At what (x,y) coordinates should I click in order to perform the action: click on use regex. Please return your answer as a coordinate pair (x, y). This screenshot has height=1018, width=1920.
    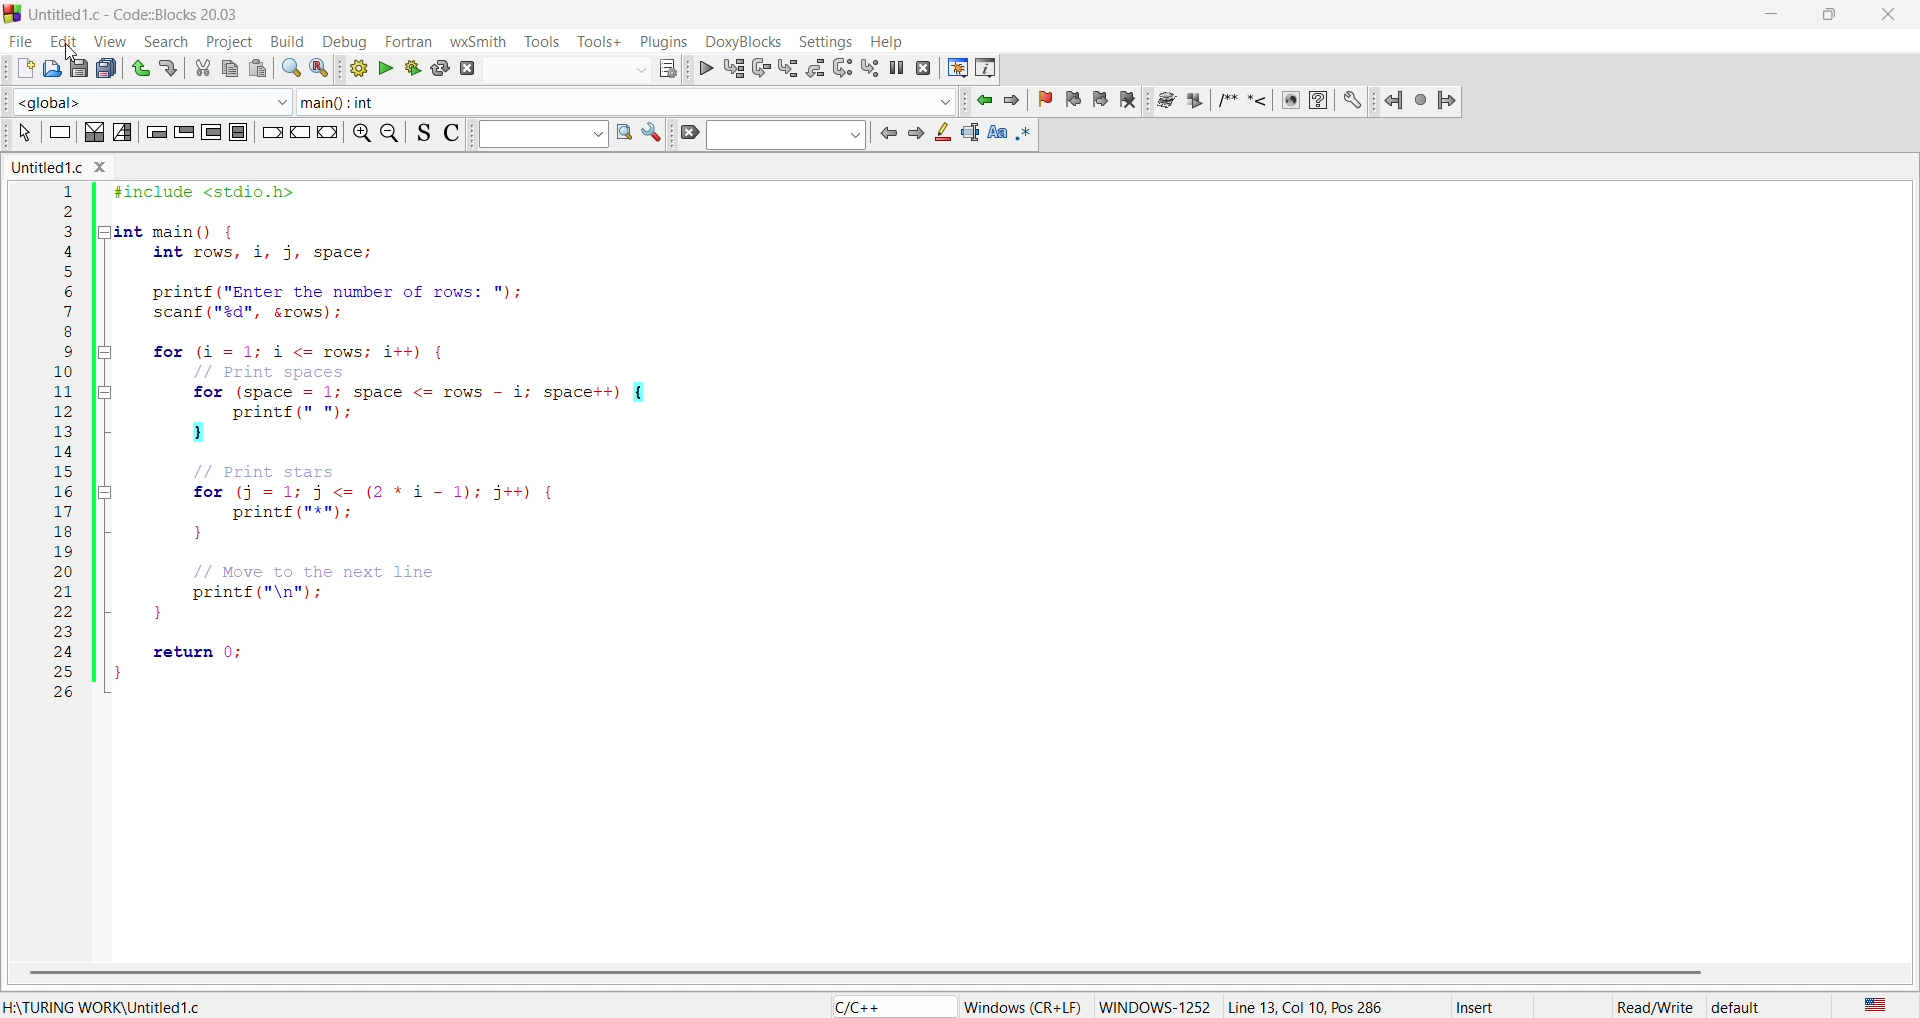
    Looking at the image, I should click on (1027, 135).